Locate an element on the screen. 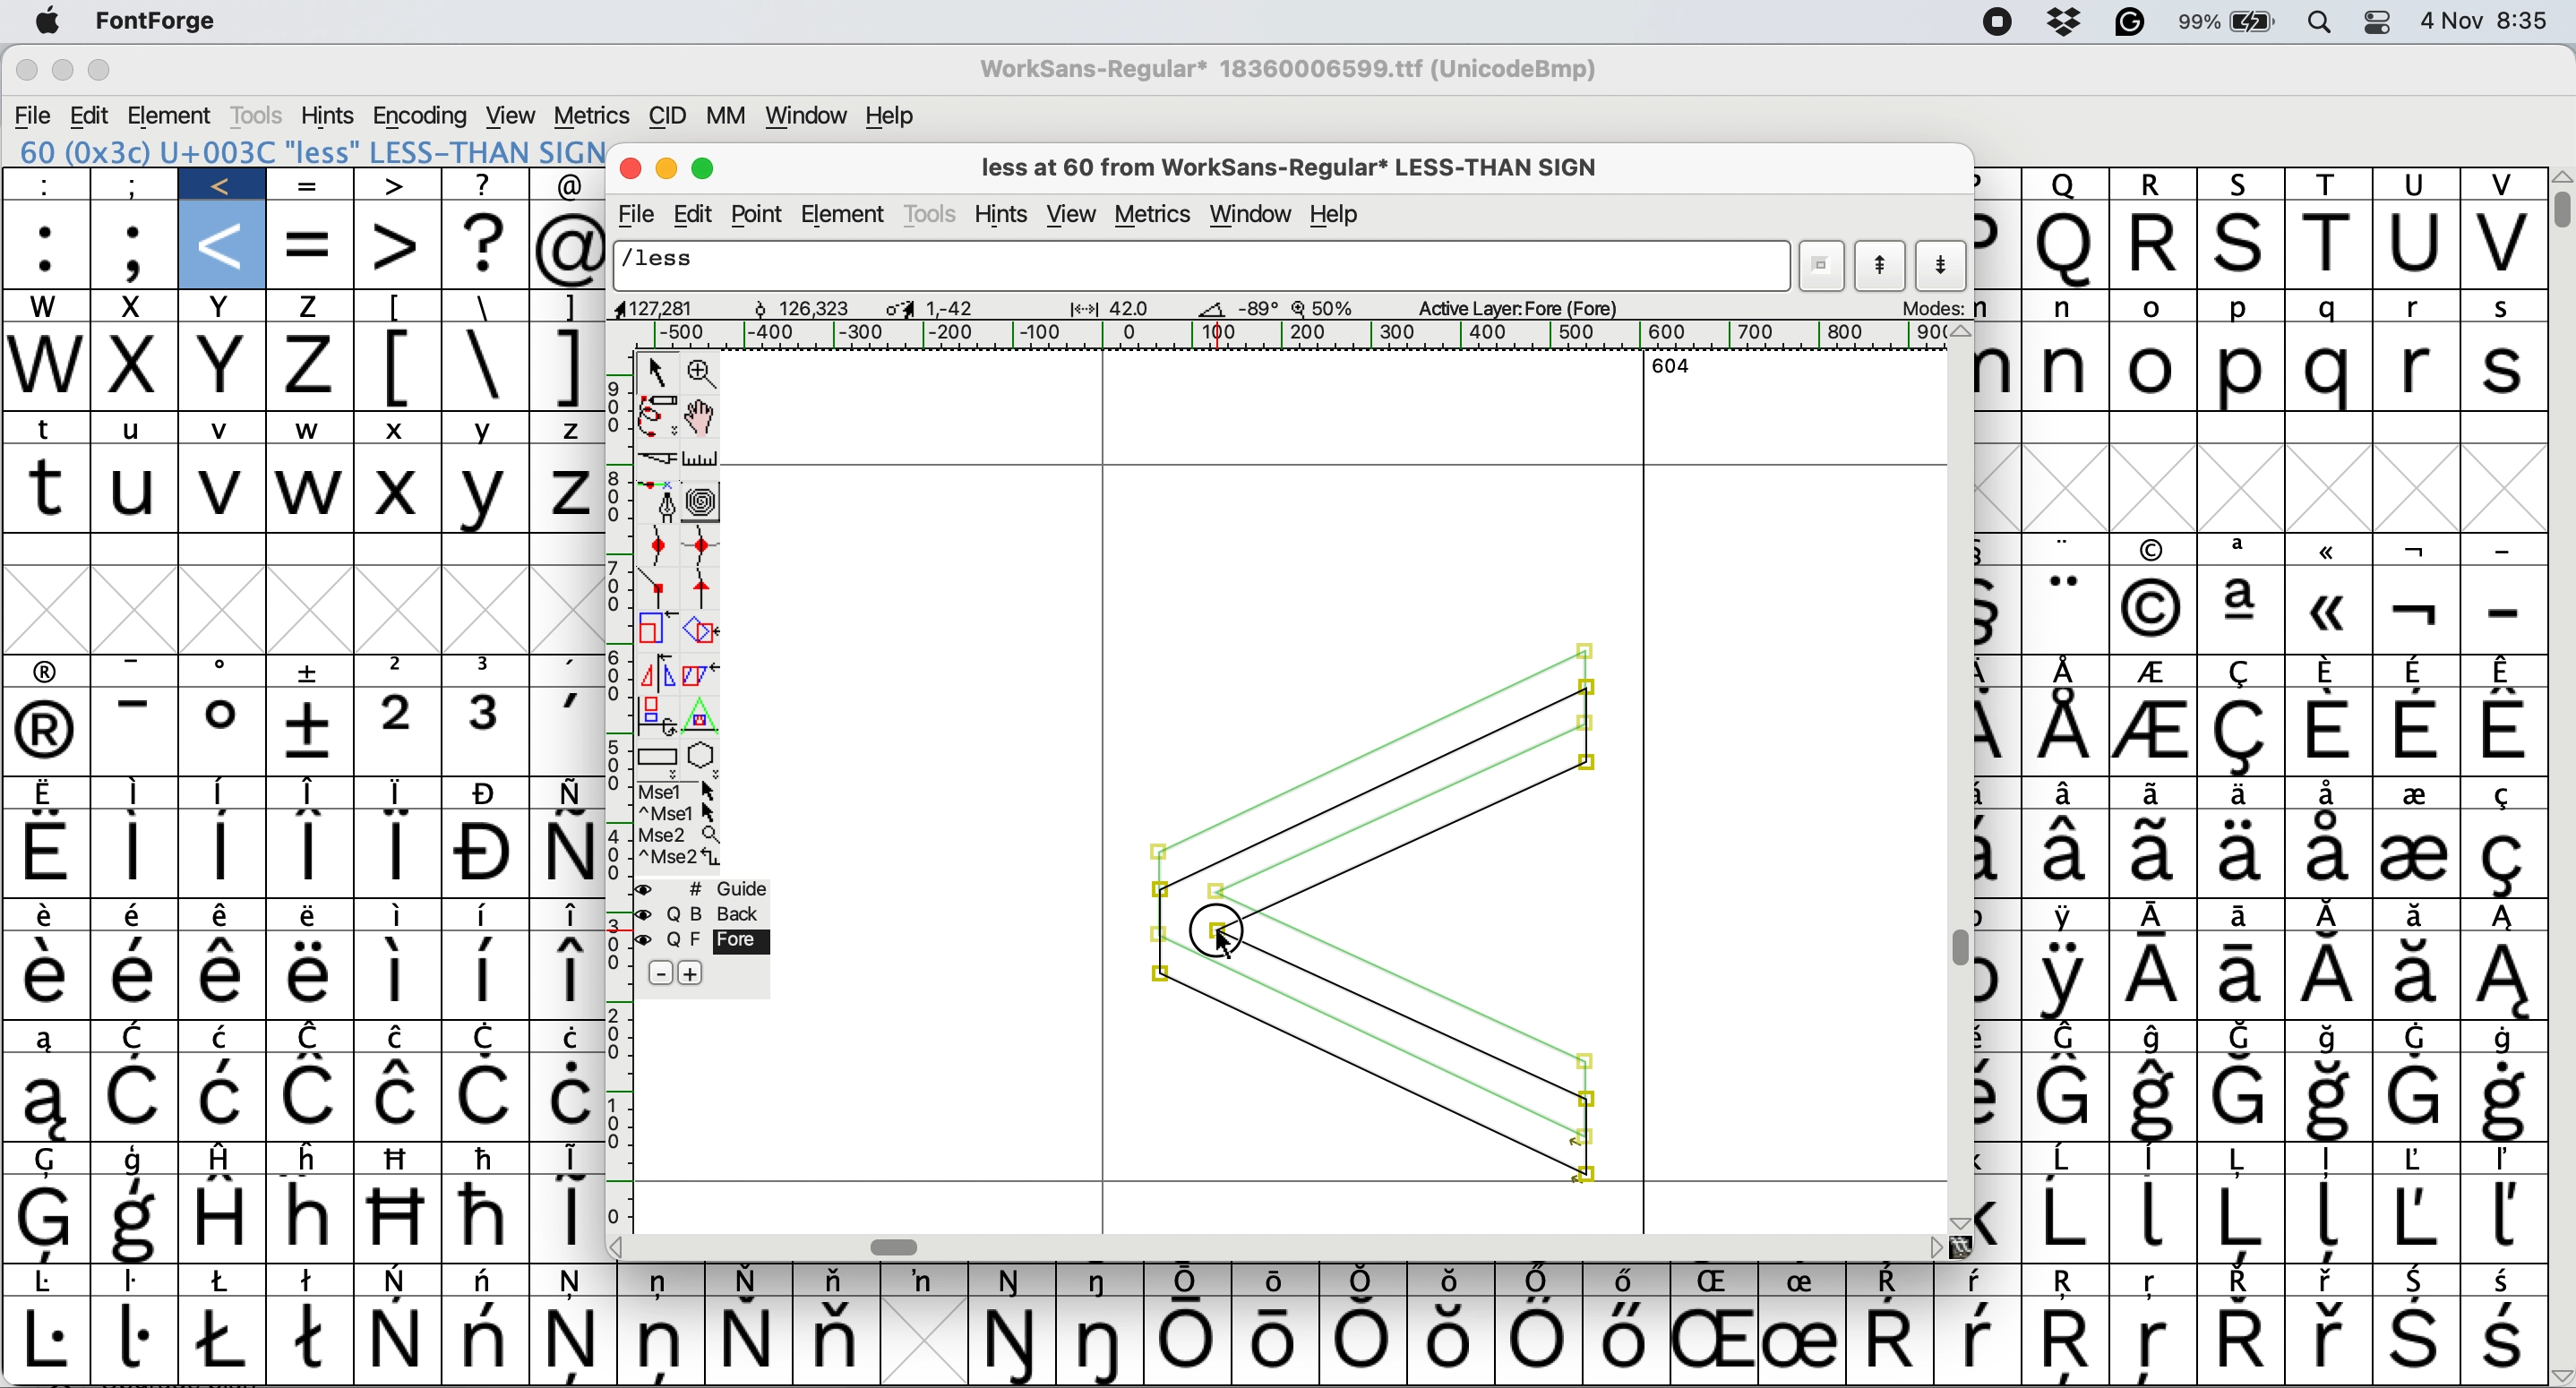 The width and height of the screenshot is (2576, 1388). Symbol is located at coordinates (2242, 611).